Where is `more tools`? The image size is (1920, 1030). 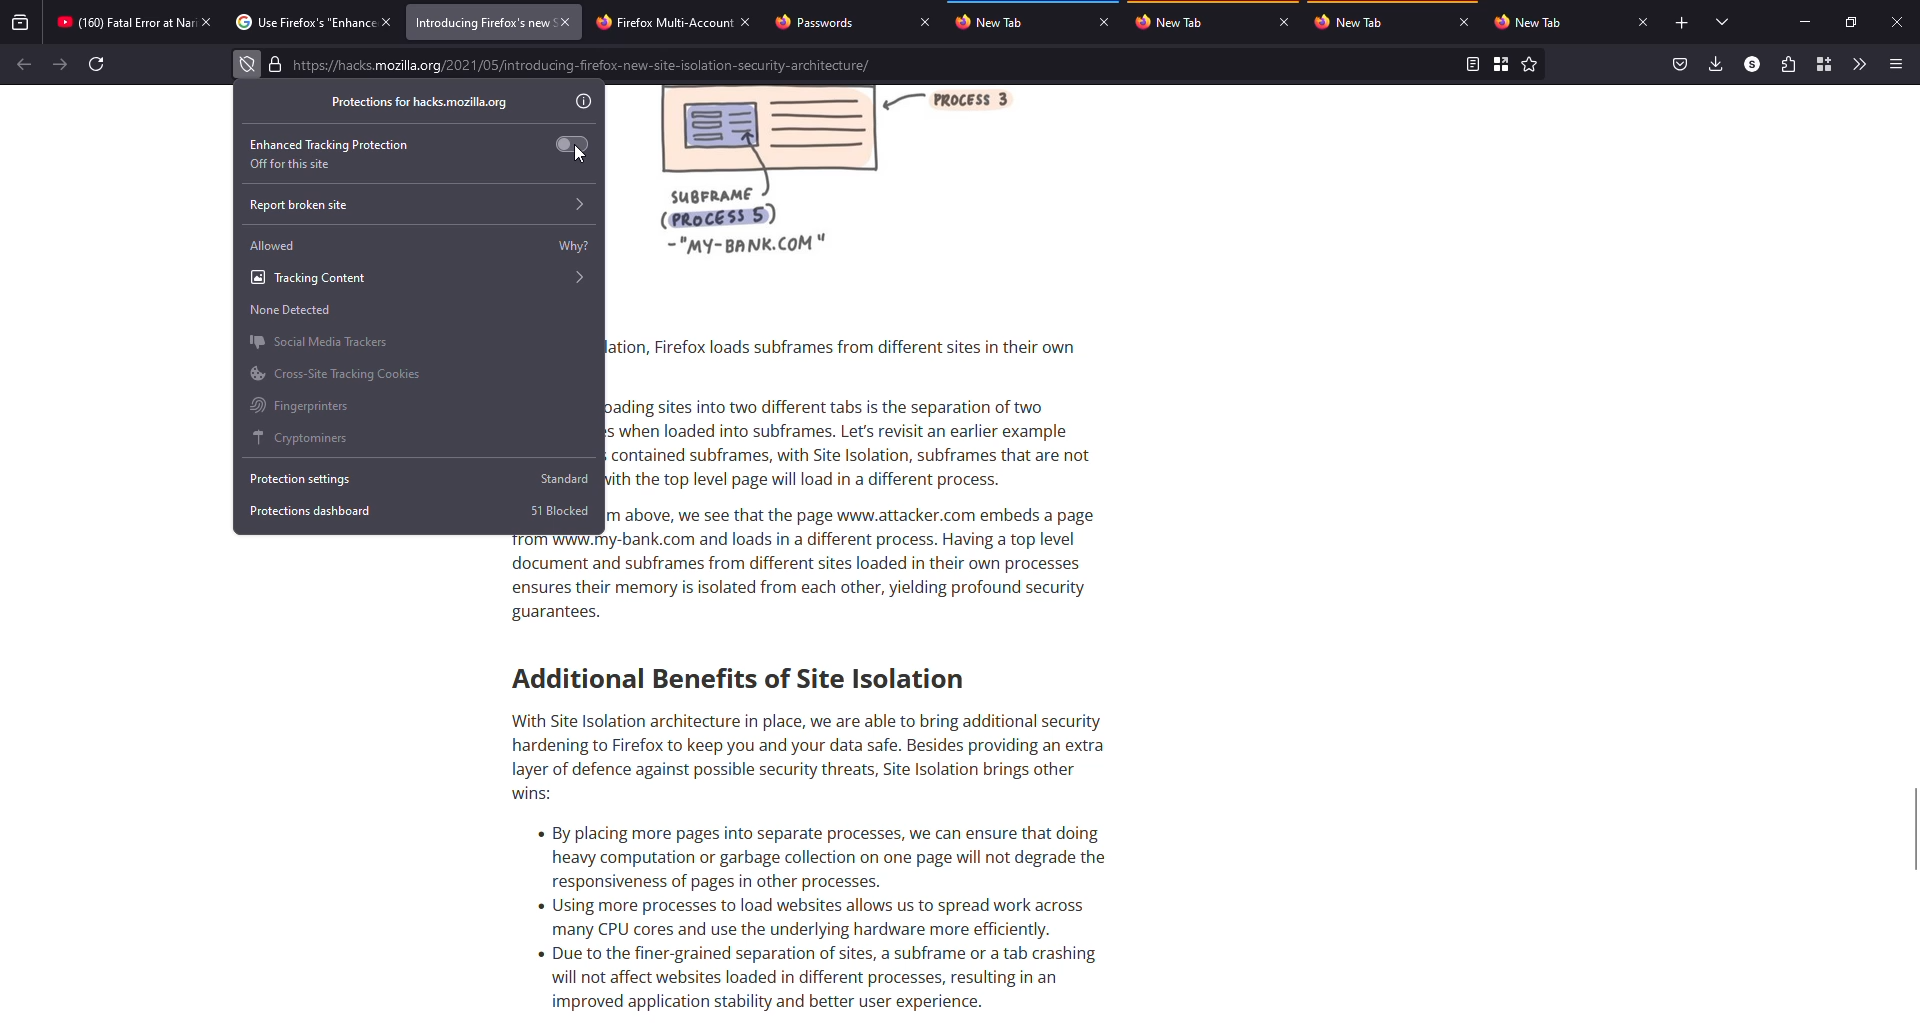
more tools is located at coordinates (1860, 65).